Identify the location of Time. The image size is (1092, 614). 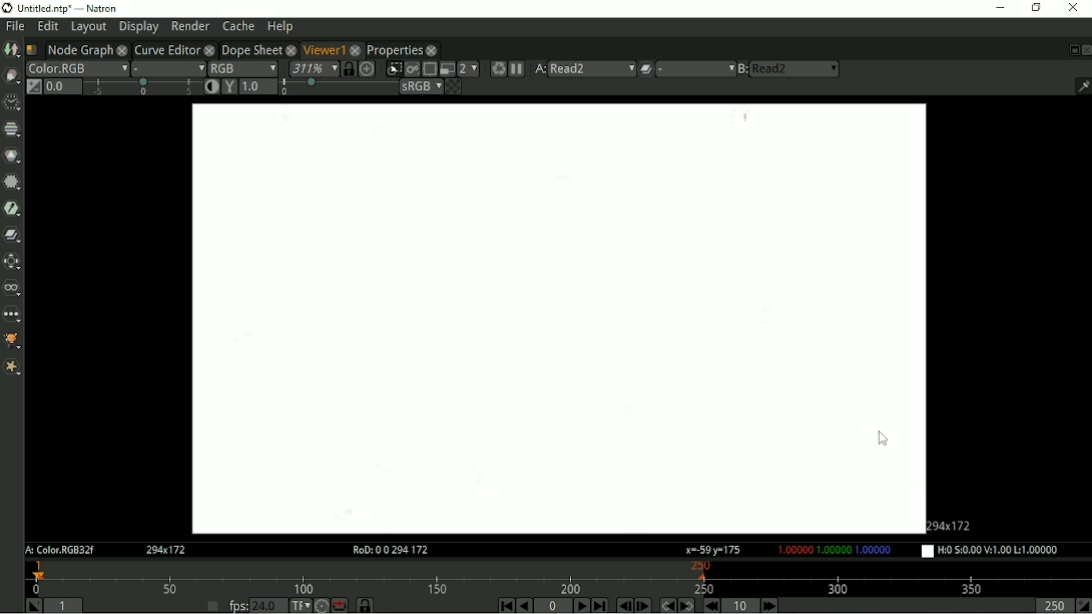
(10, 102).